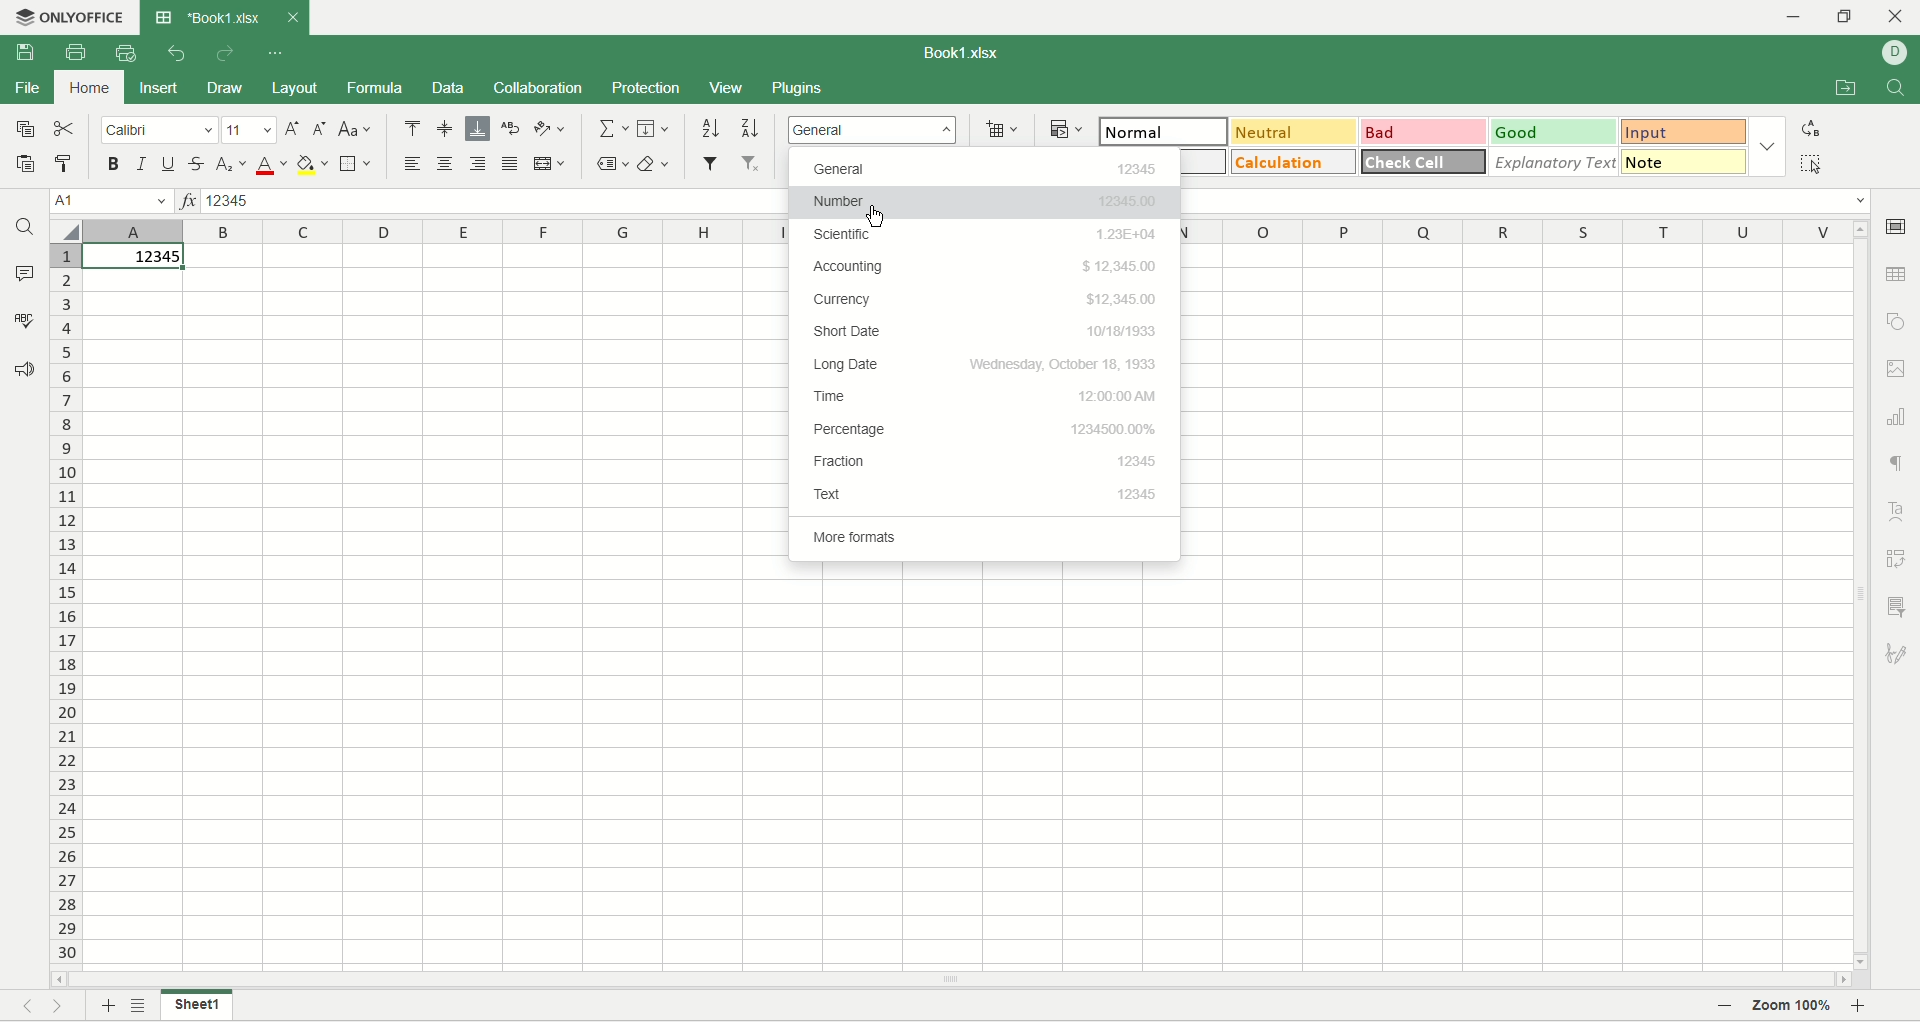 Image resolution: width=1920 pixels, height=1022 pixels. What do you see at coordinates (25, 165) in the screenshot?
I see `paste` at bounding box center [25, 165].